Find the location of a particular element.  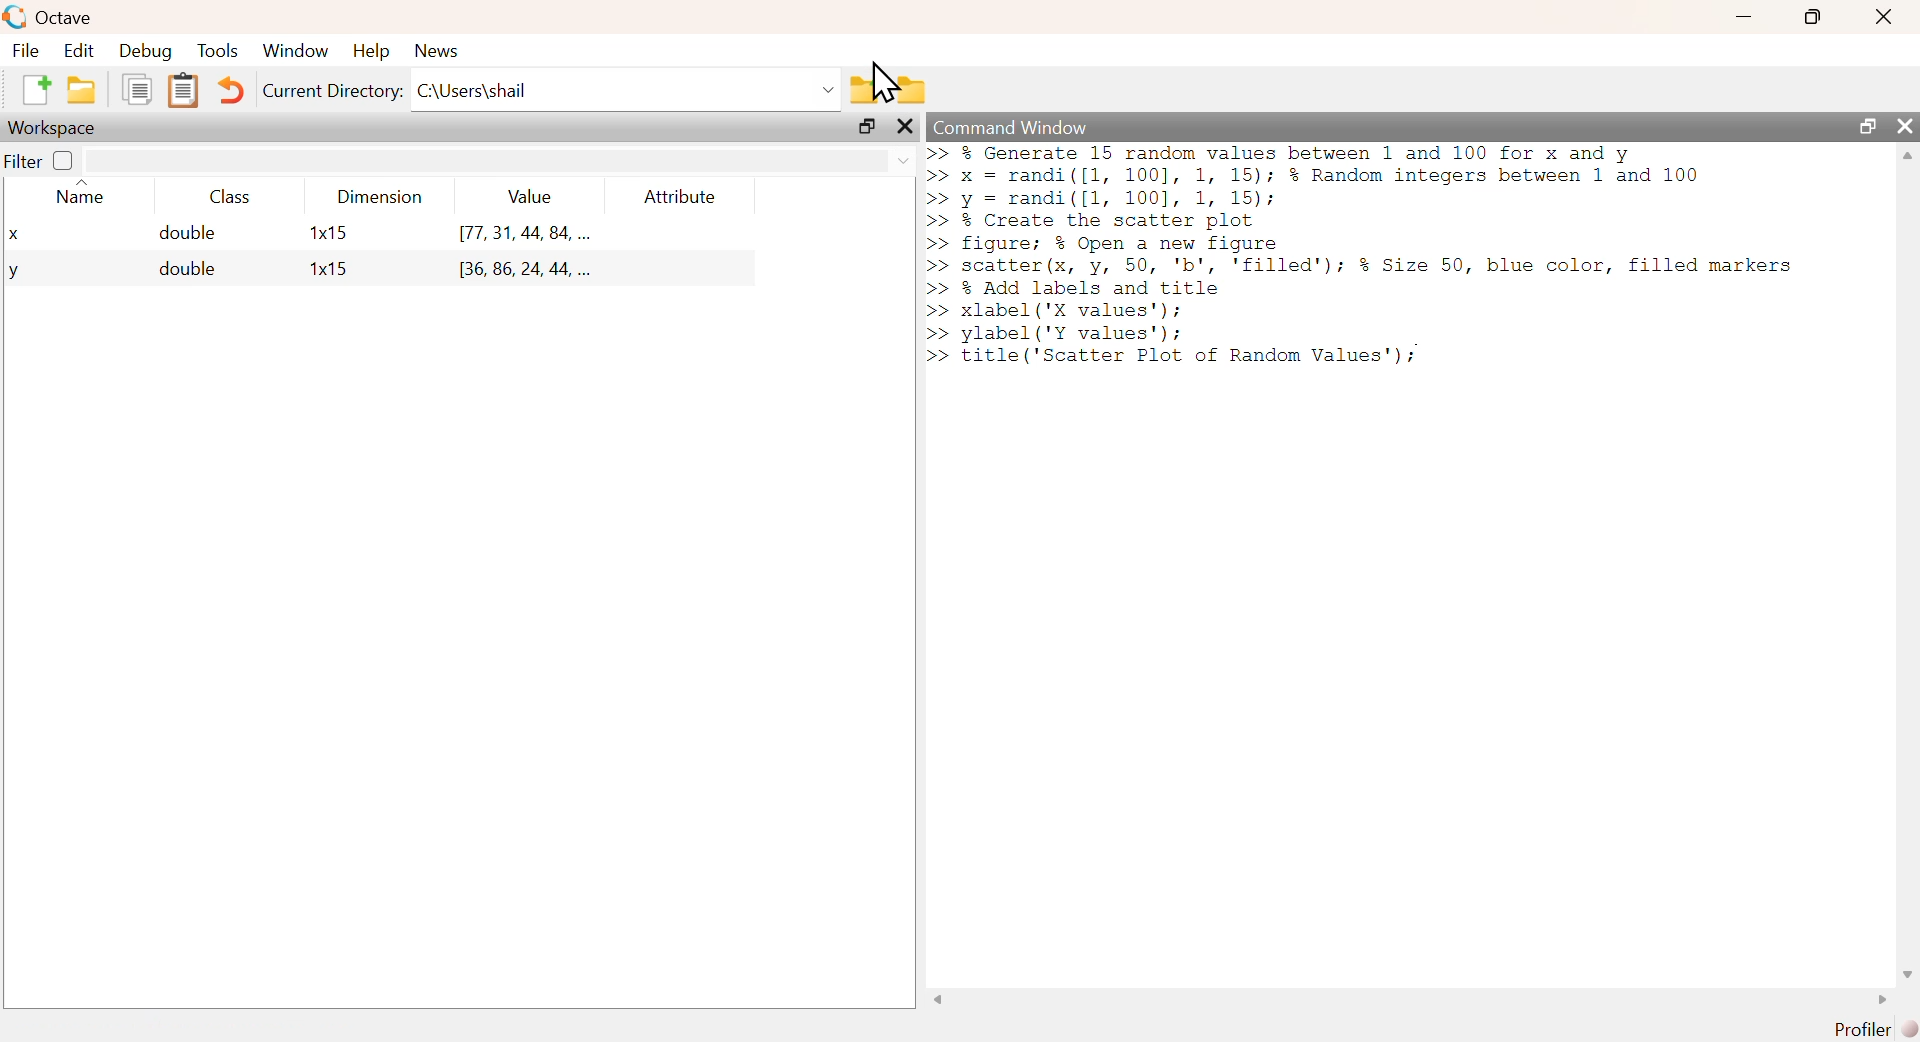

double is located at coordinates (189, 232).